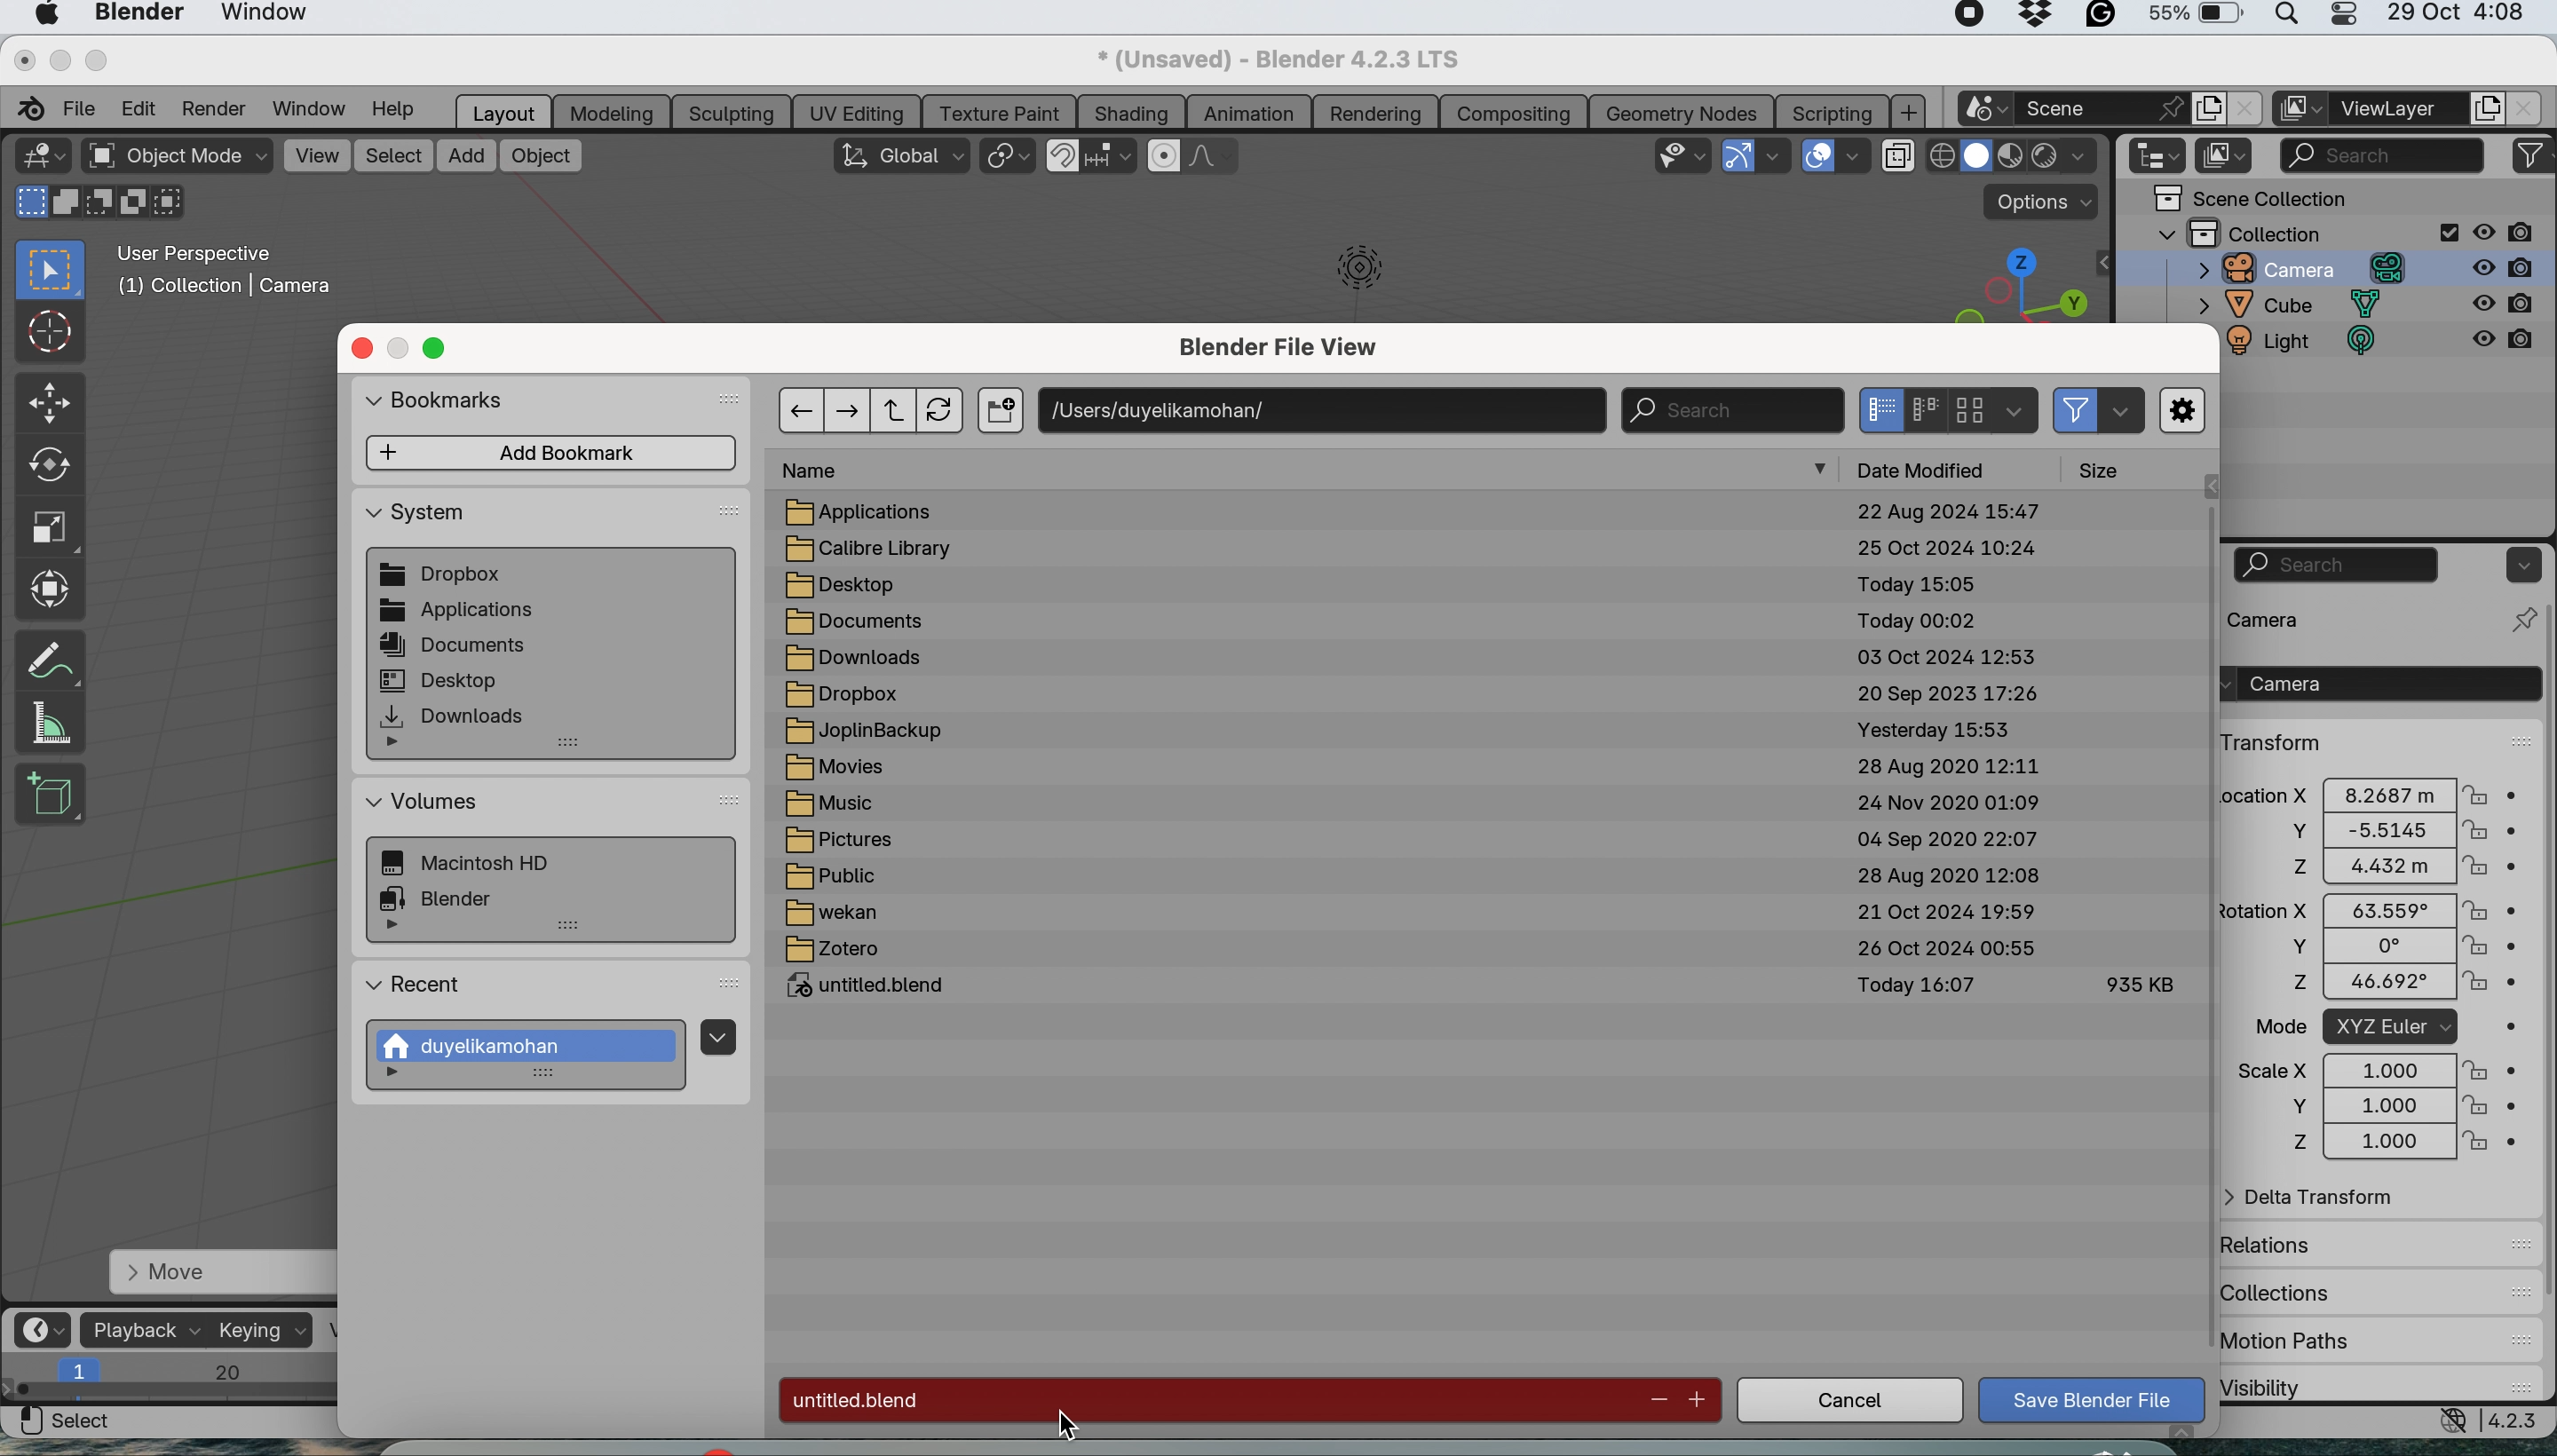 This screenshot has height=1456, width=2557. I want to click on movies, so click(845, 770).